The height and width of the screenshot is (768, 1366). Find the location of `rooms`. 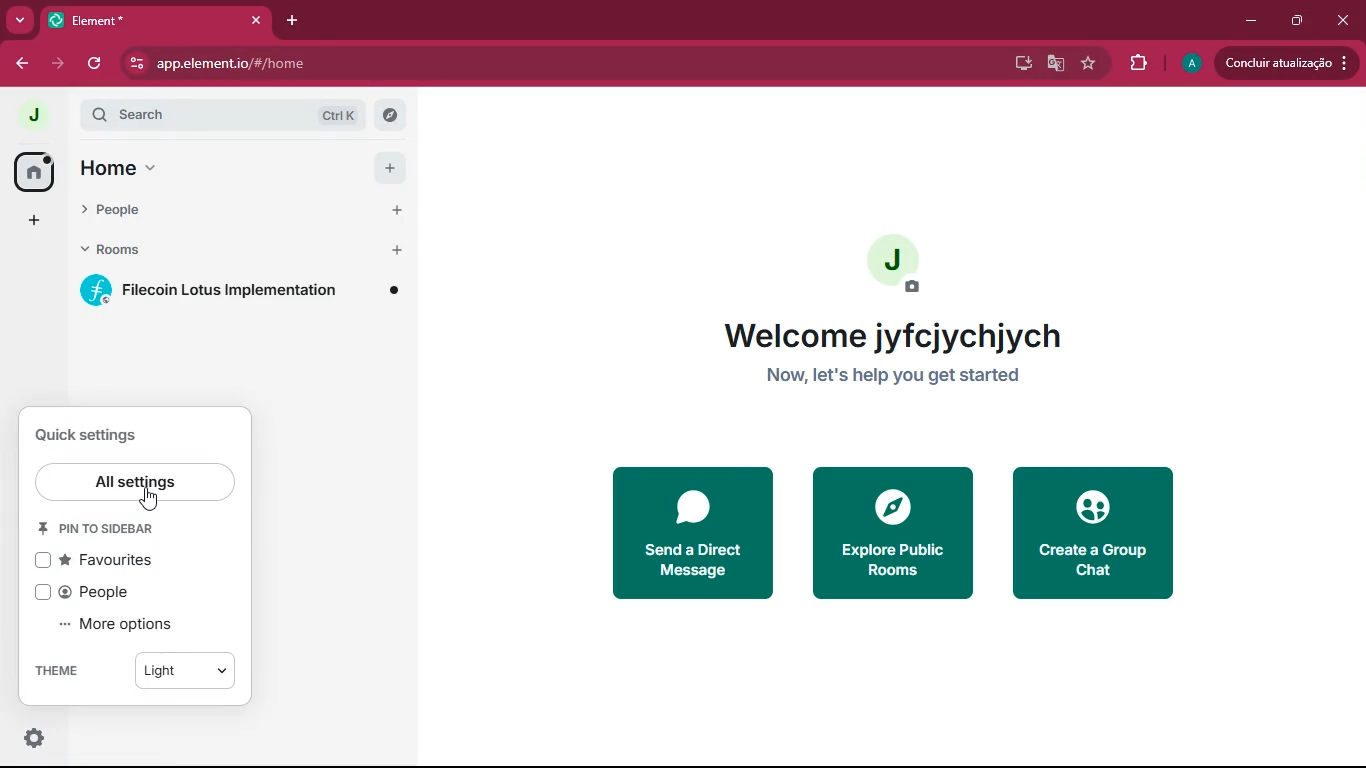

rooms is located at coordinates (135, 249).